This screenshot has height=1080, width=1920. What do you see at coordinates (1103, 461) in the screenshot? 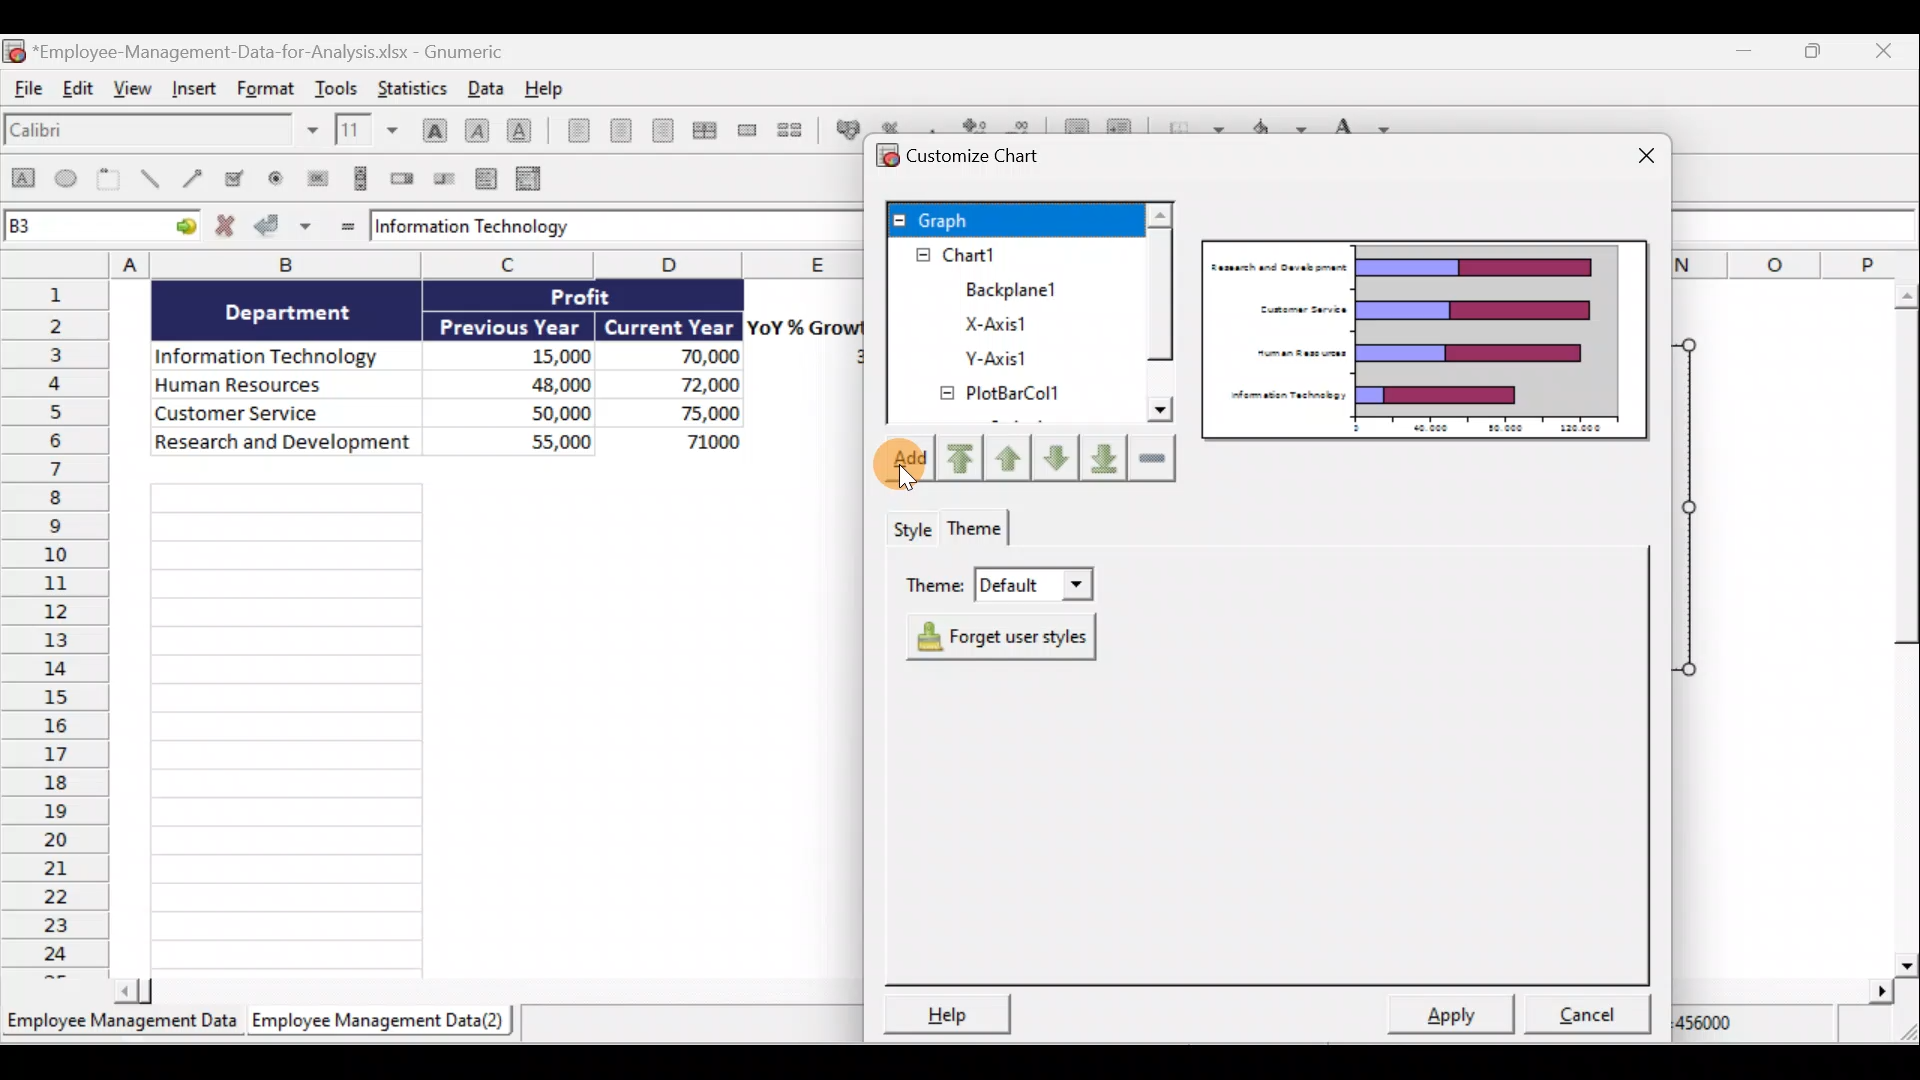
I see `Move downward` at bounding box center [1103, 461].